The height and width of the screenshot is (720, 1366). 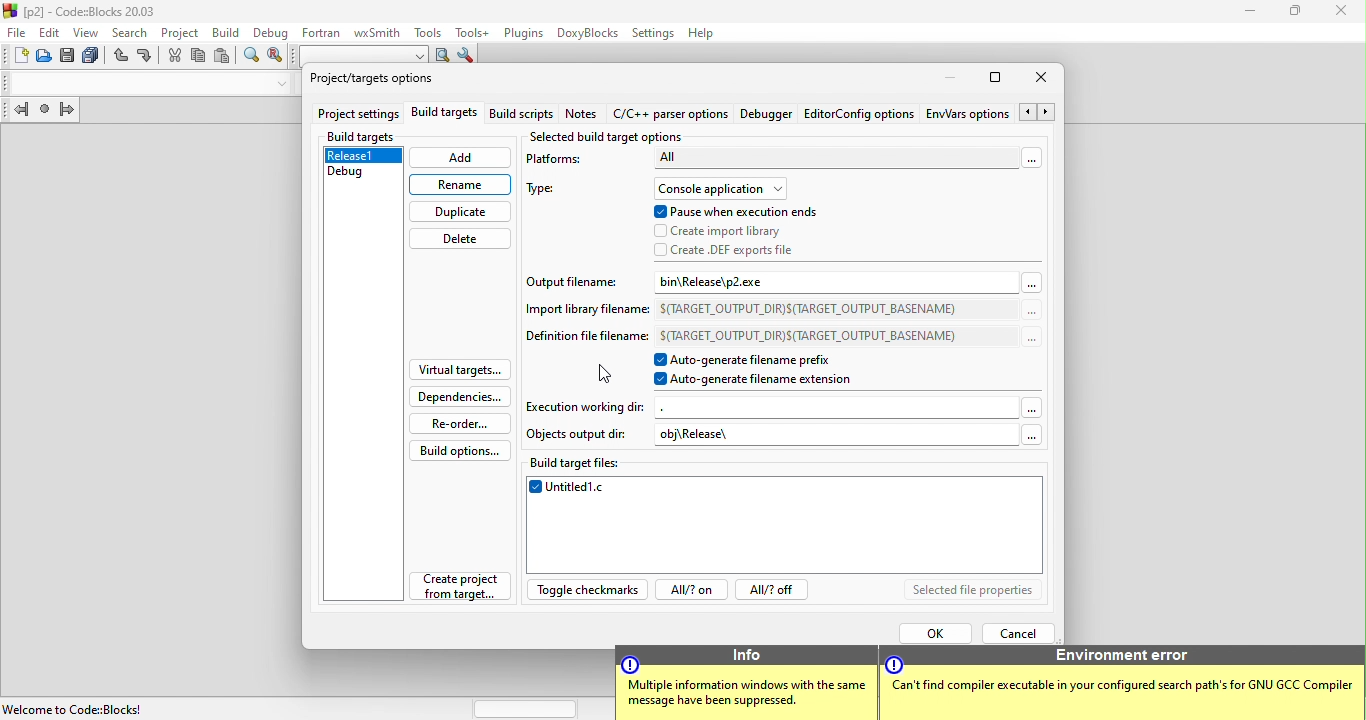 What do you see at coordinates (17, 112) in the screenshot?
I see `jump back` at bounding box center [17, 112].